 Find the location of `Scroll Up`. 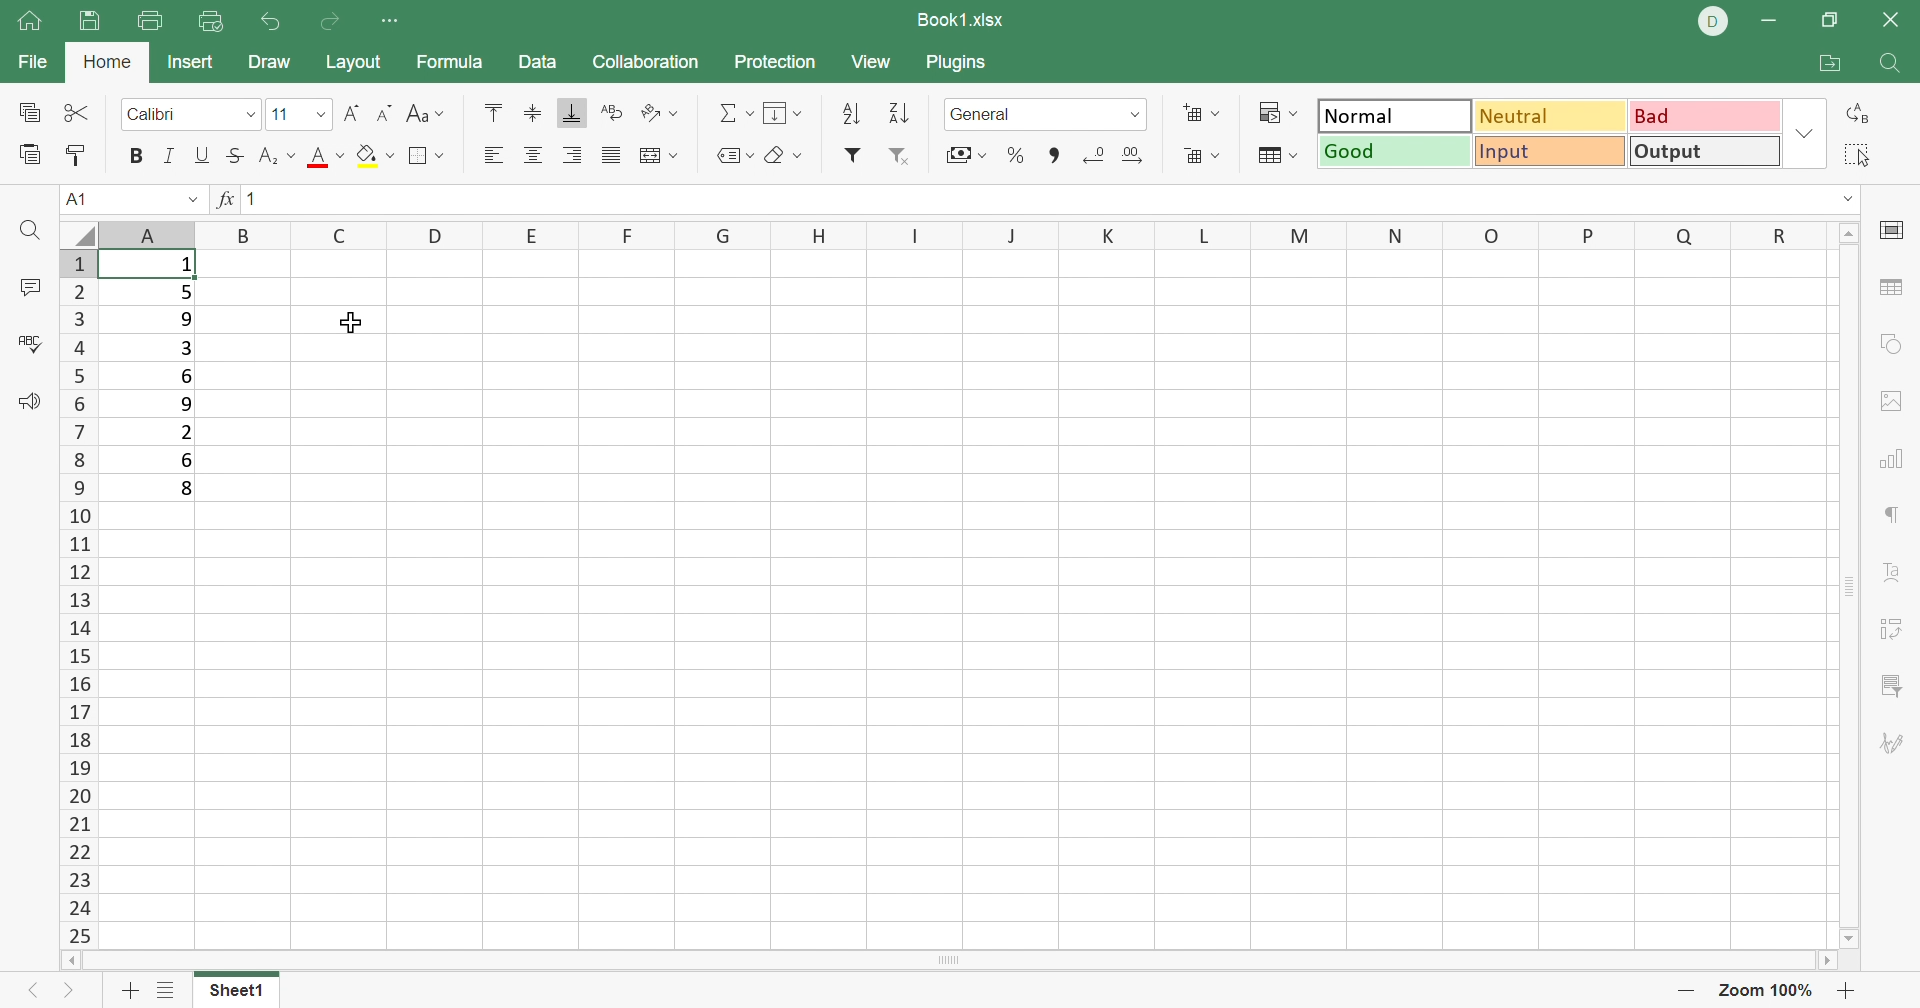

Scroll Up is located at coordinates (1846, 233).